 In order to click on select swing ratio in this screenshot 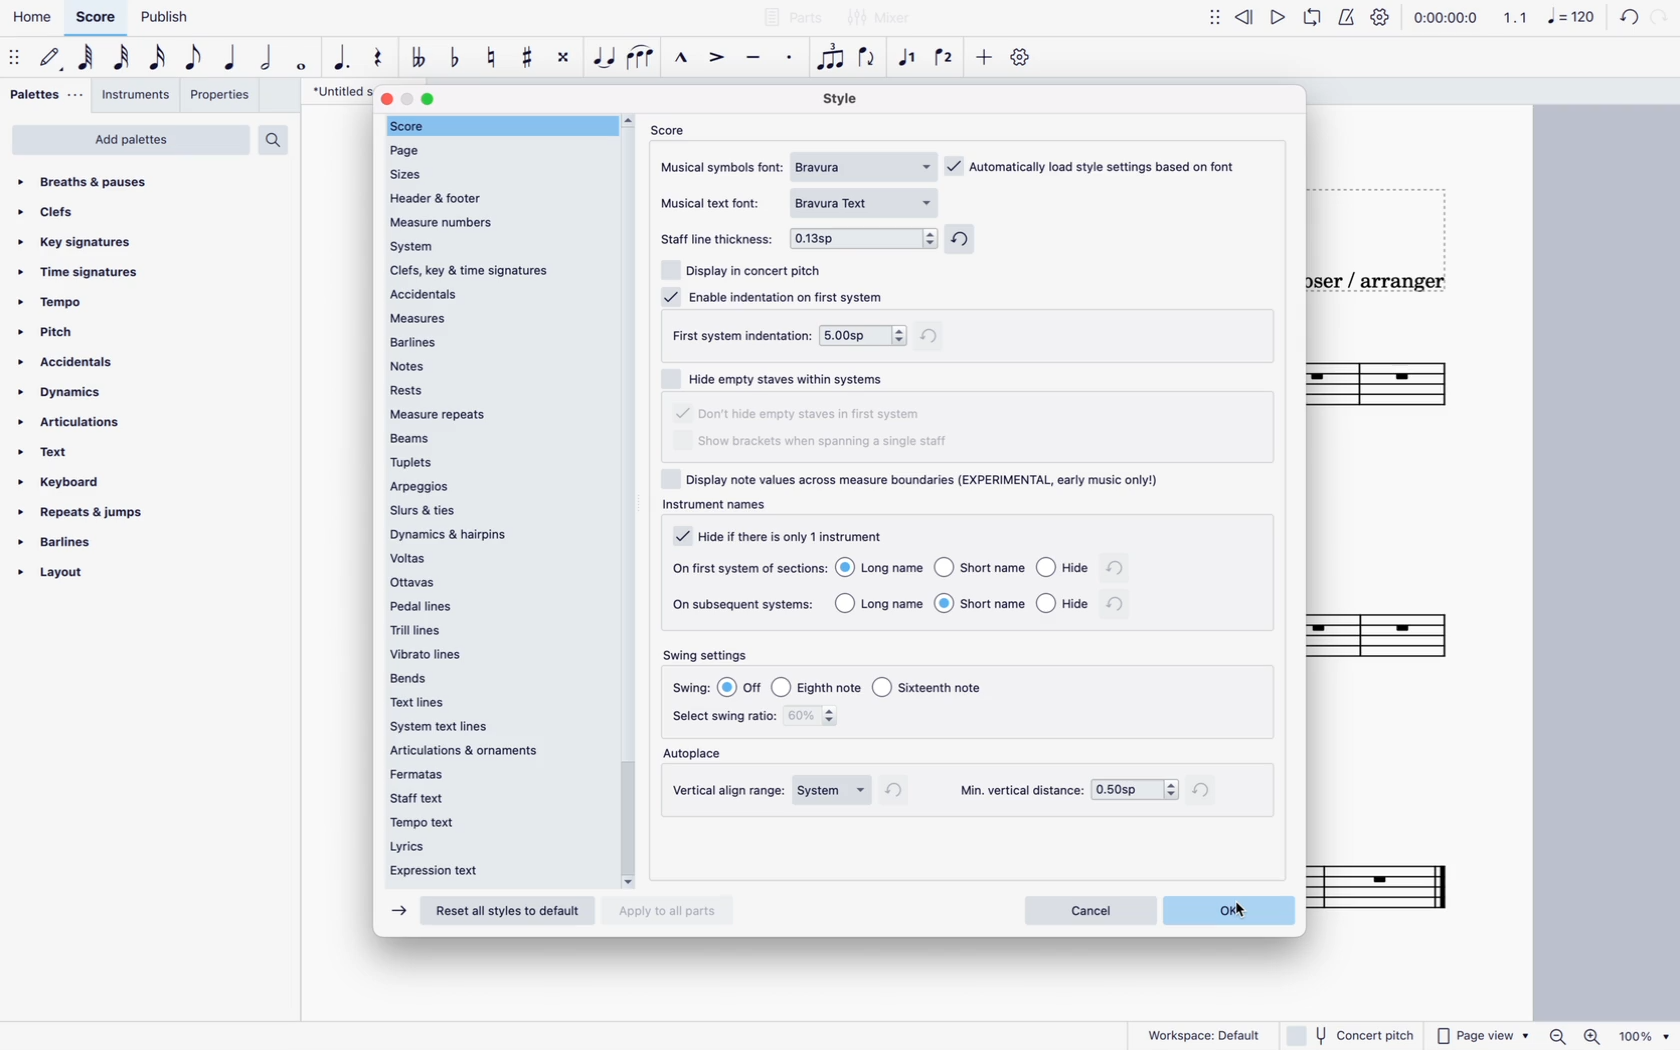, I will do `click(722, 716)`.